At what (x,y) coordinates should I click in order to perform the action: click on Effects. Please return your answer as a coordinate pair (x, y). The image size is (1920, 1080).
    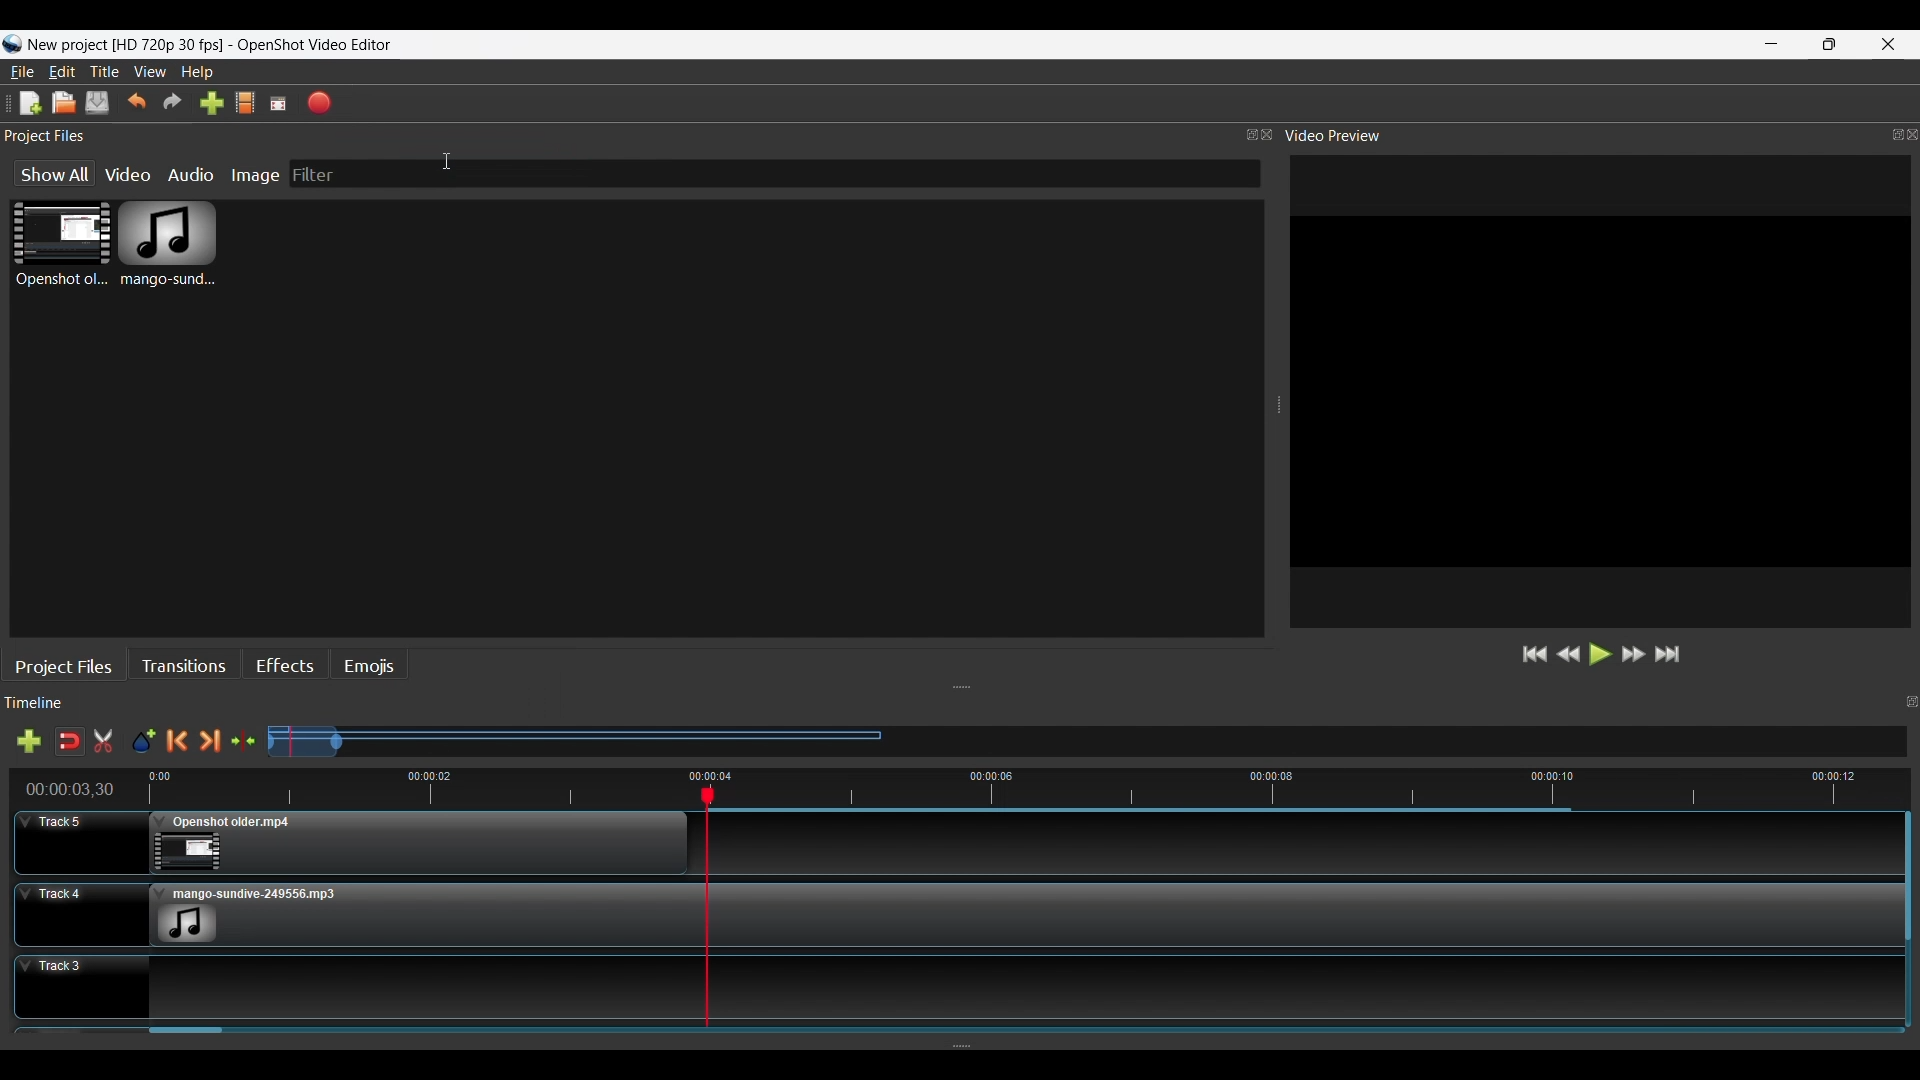
    Looking at the image, I should click on (285, 663).